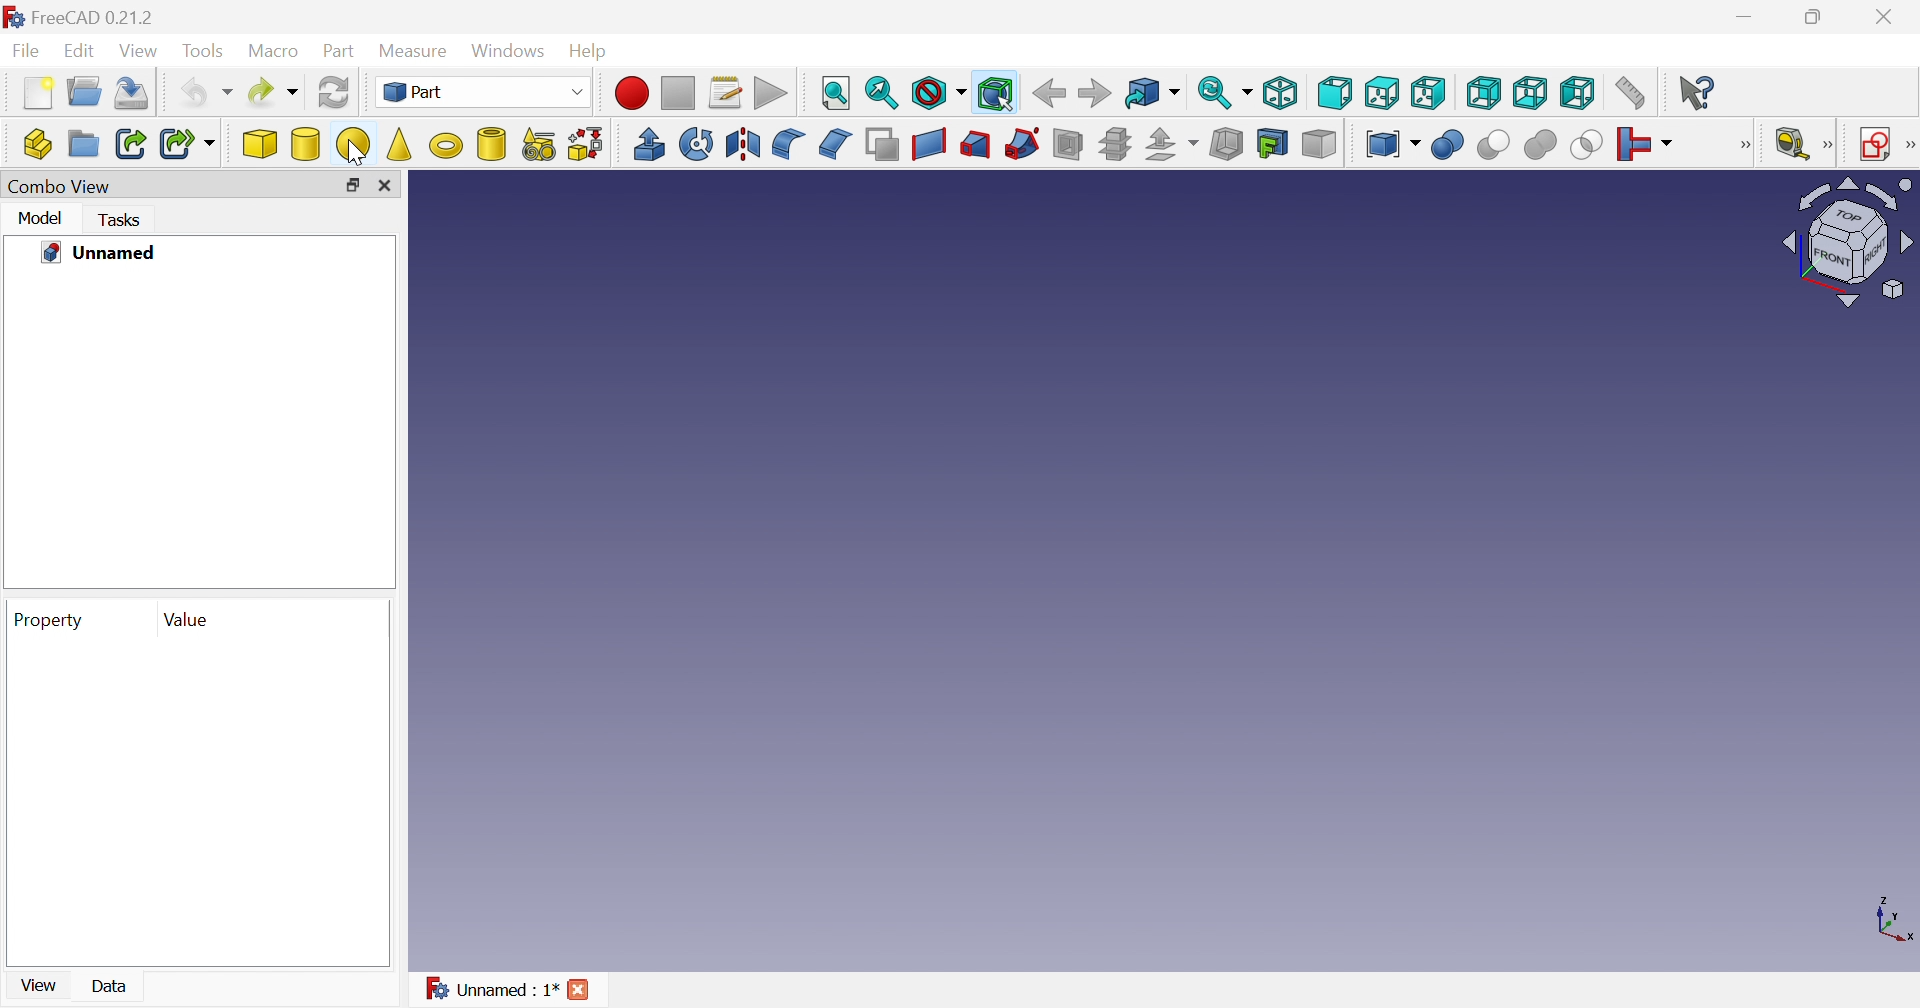 This screenshot has width=1920, height=1008. Describe the element at coordinates (742, 144) in the screenshot. I see `Mirroring...` at that location.